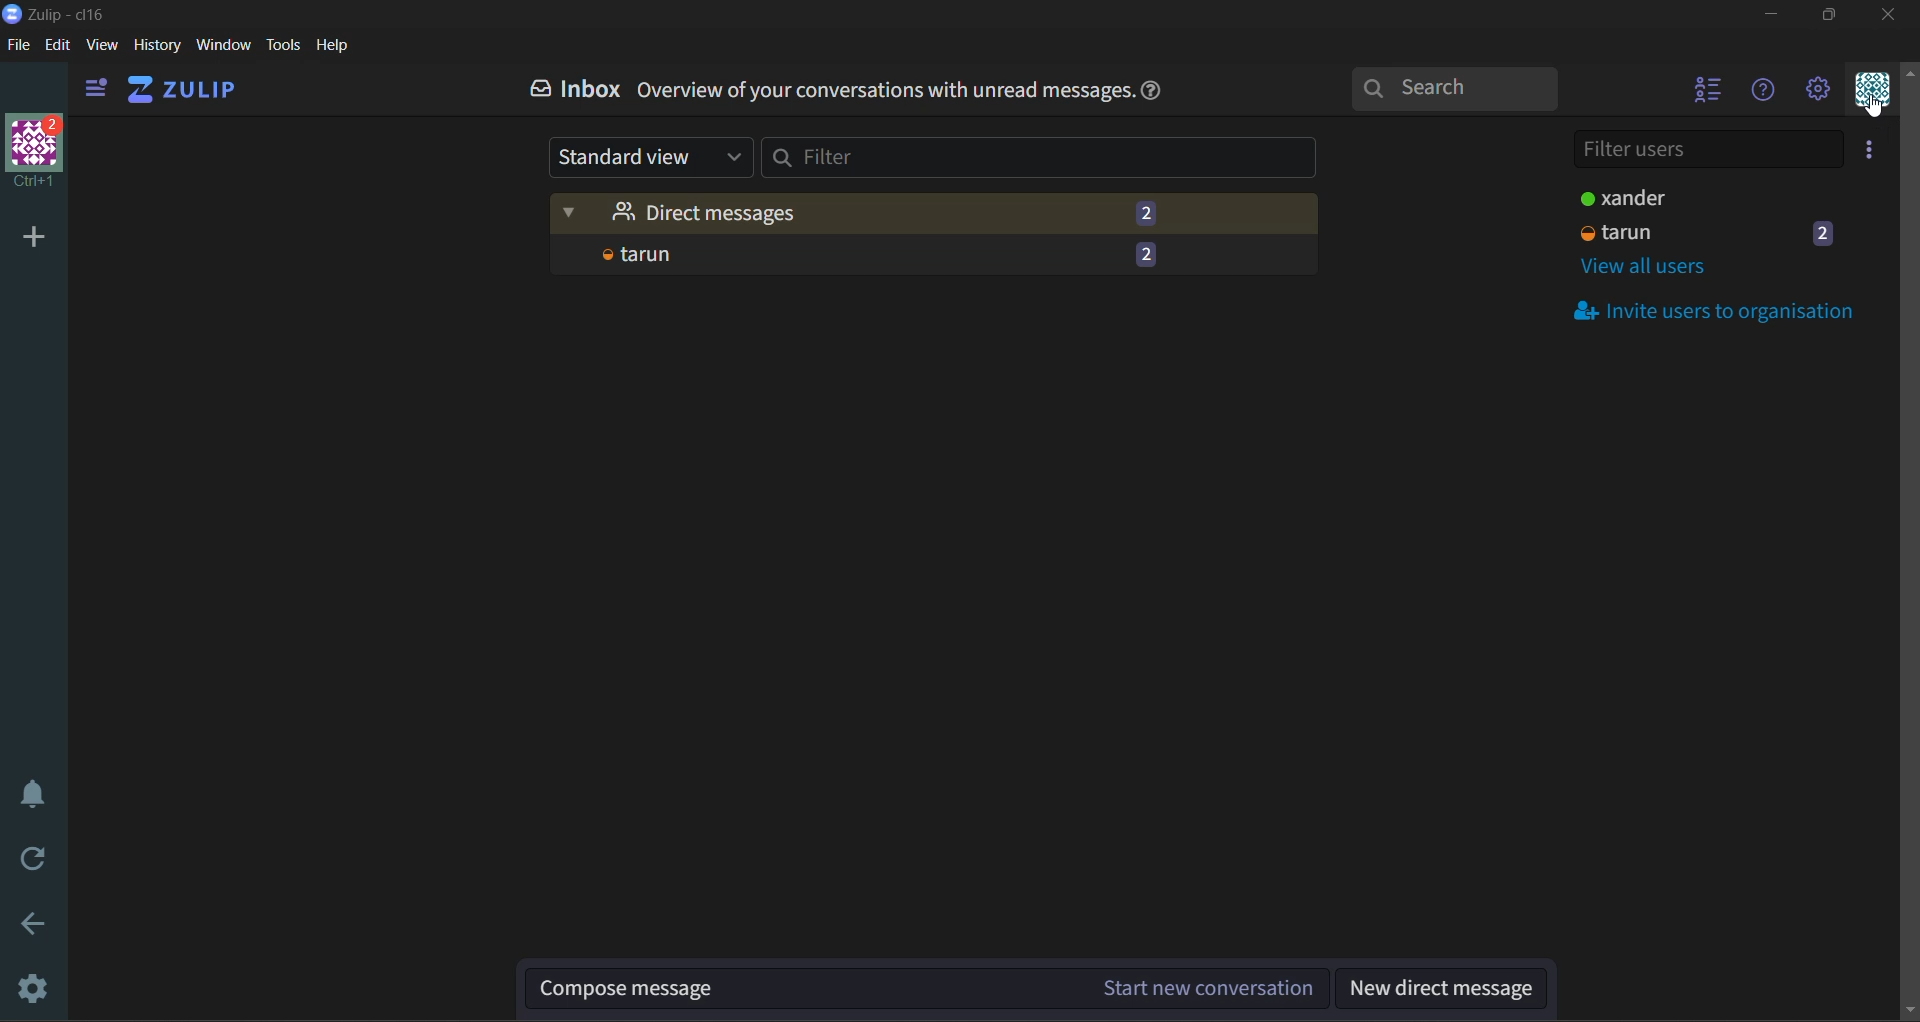  What do you see at coordinates (33, 927) in the screenshot?
I see `go back` at bounding box center [33, 927].